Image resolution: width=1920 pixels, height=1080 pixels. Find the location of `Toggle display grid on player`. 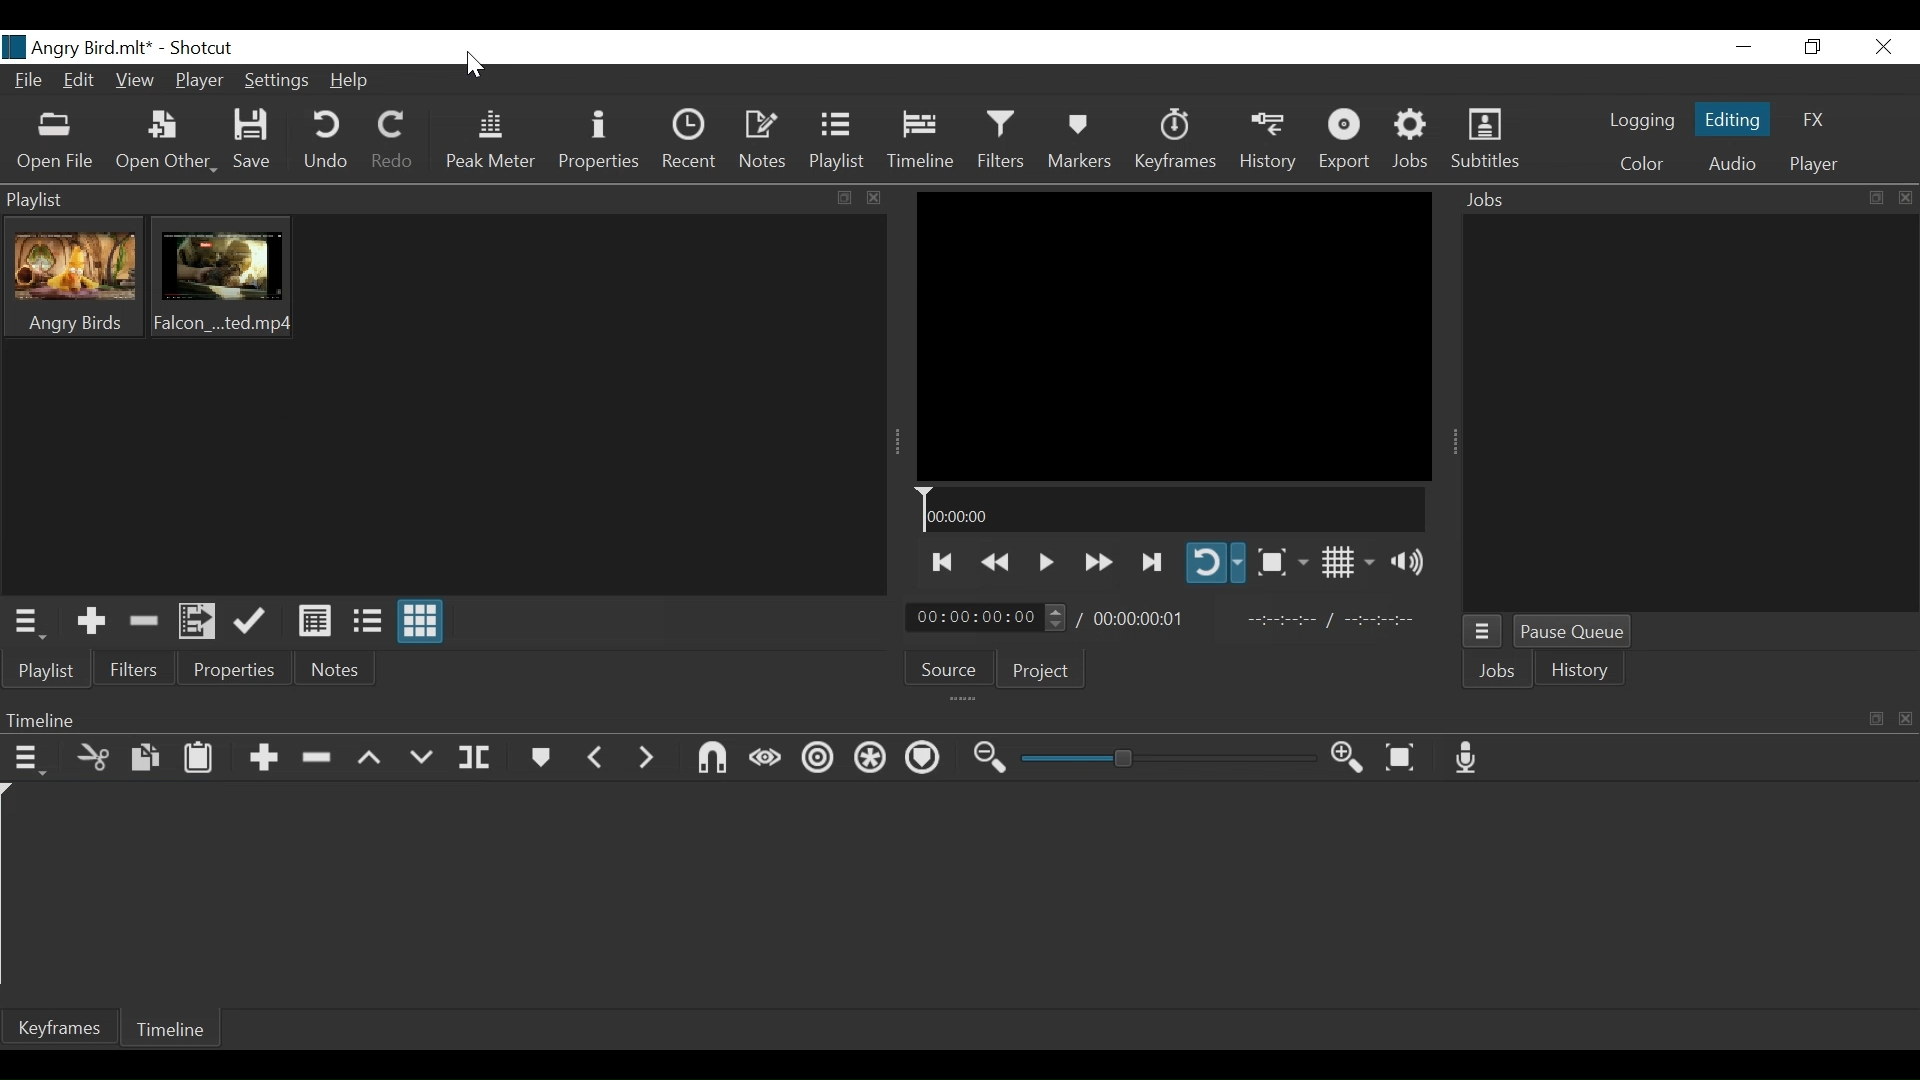

Toggle display grid on player is located at coordinates (1348, 563).